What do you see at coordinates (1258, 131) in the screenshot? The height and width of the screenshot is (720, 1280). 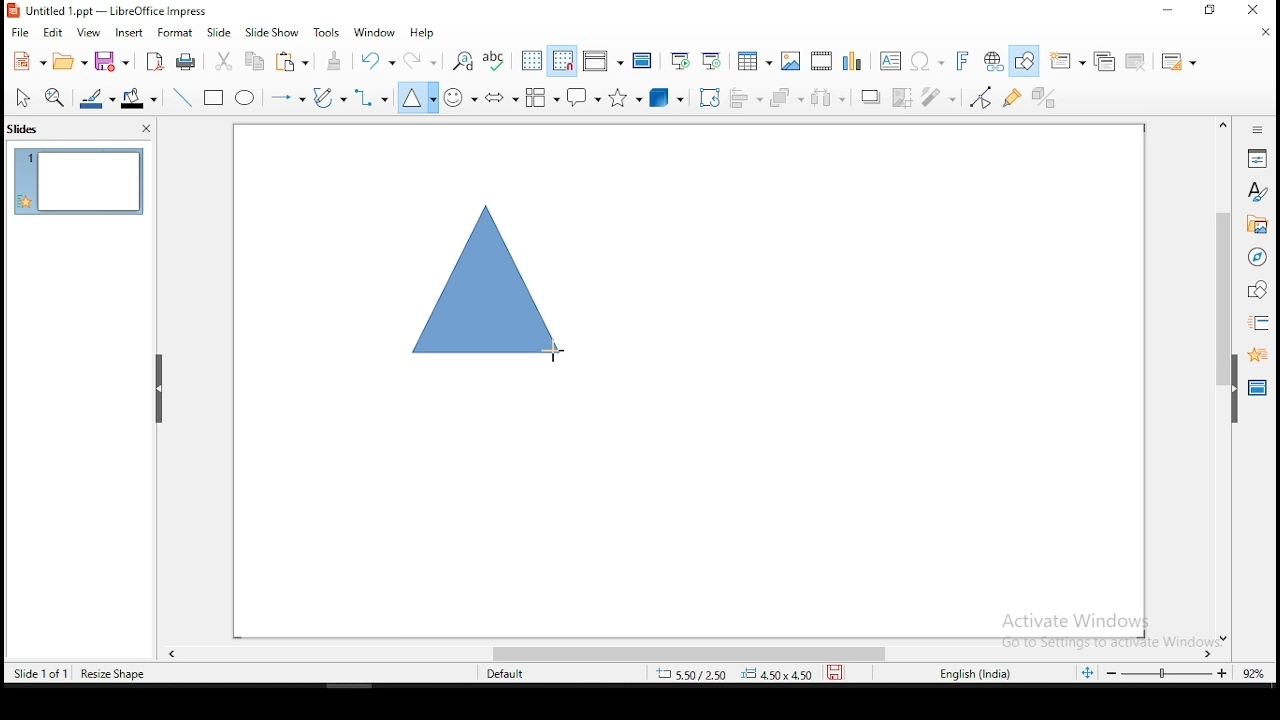 I see `sidebar settings` at bounding box center [1258, 131].